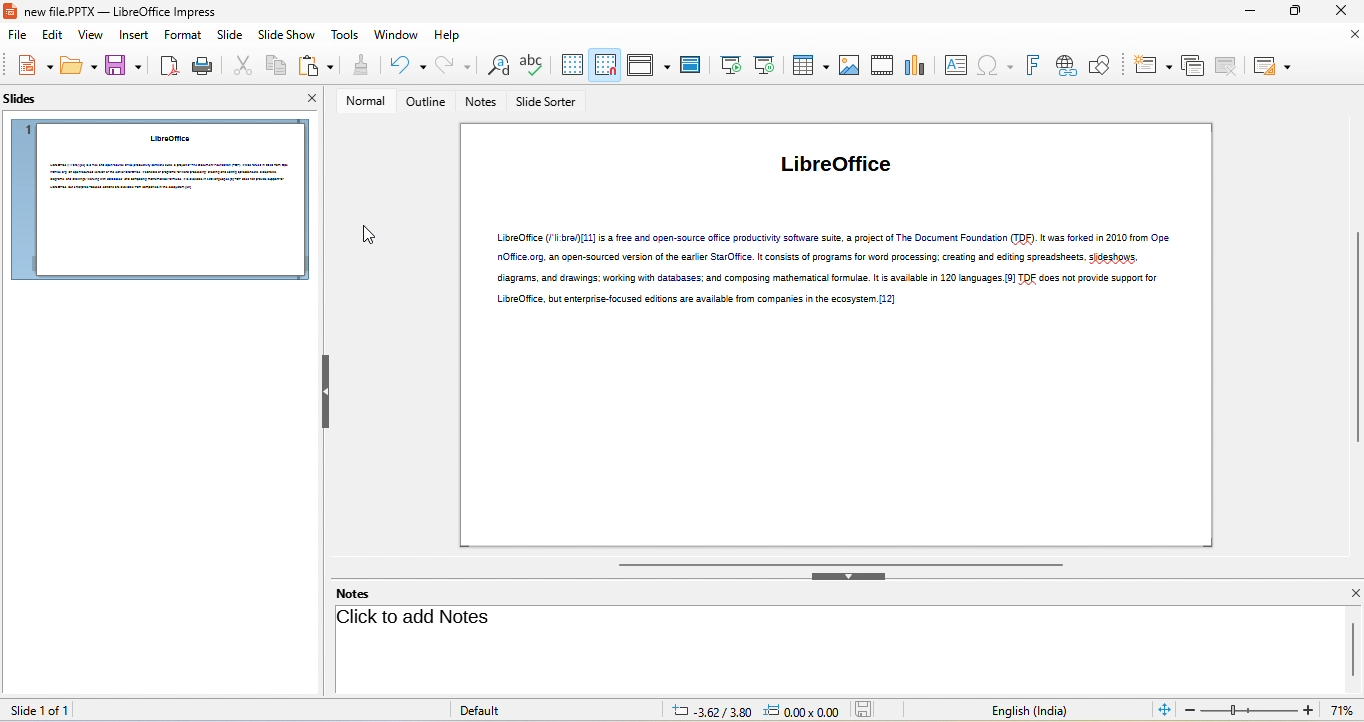 Image resolution: width=1364 pixels, height=722 pixels. I want to click on show draw function, so click(1101, 65).